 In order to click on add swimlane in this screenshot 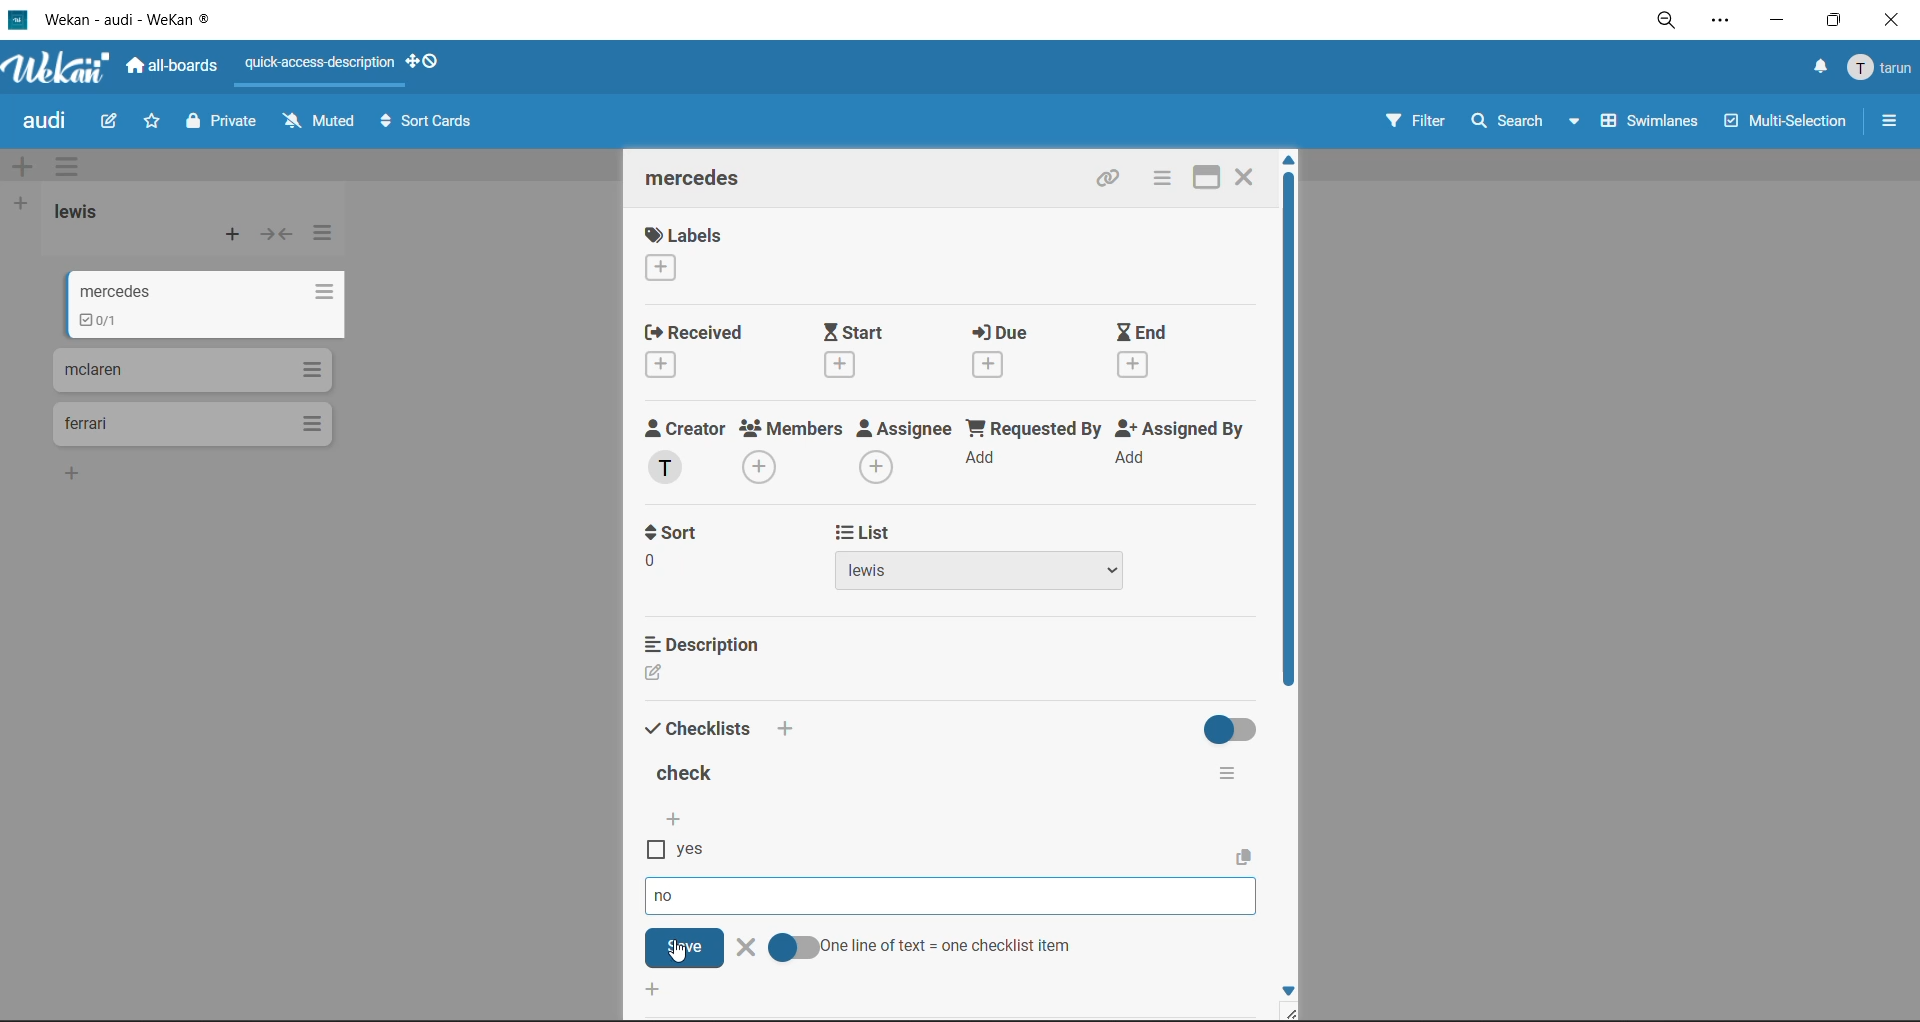, I will do `click(22, 168)`.